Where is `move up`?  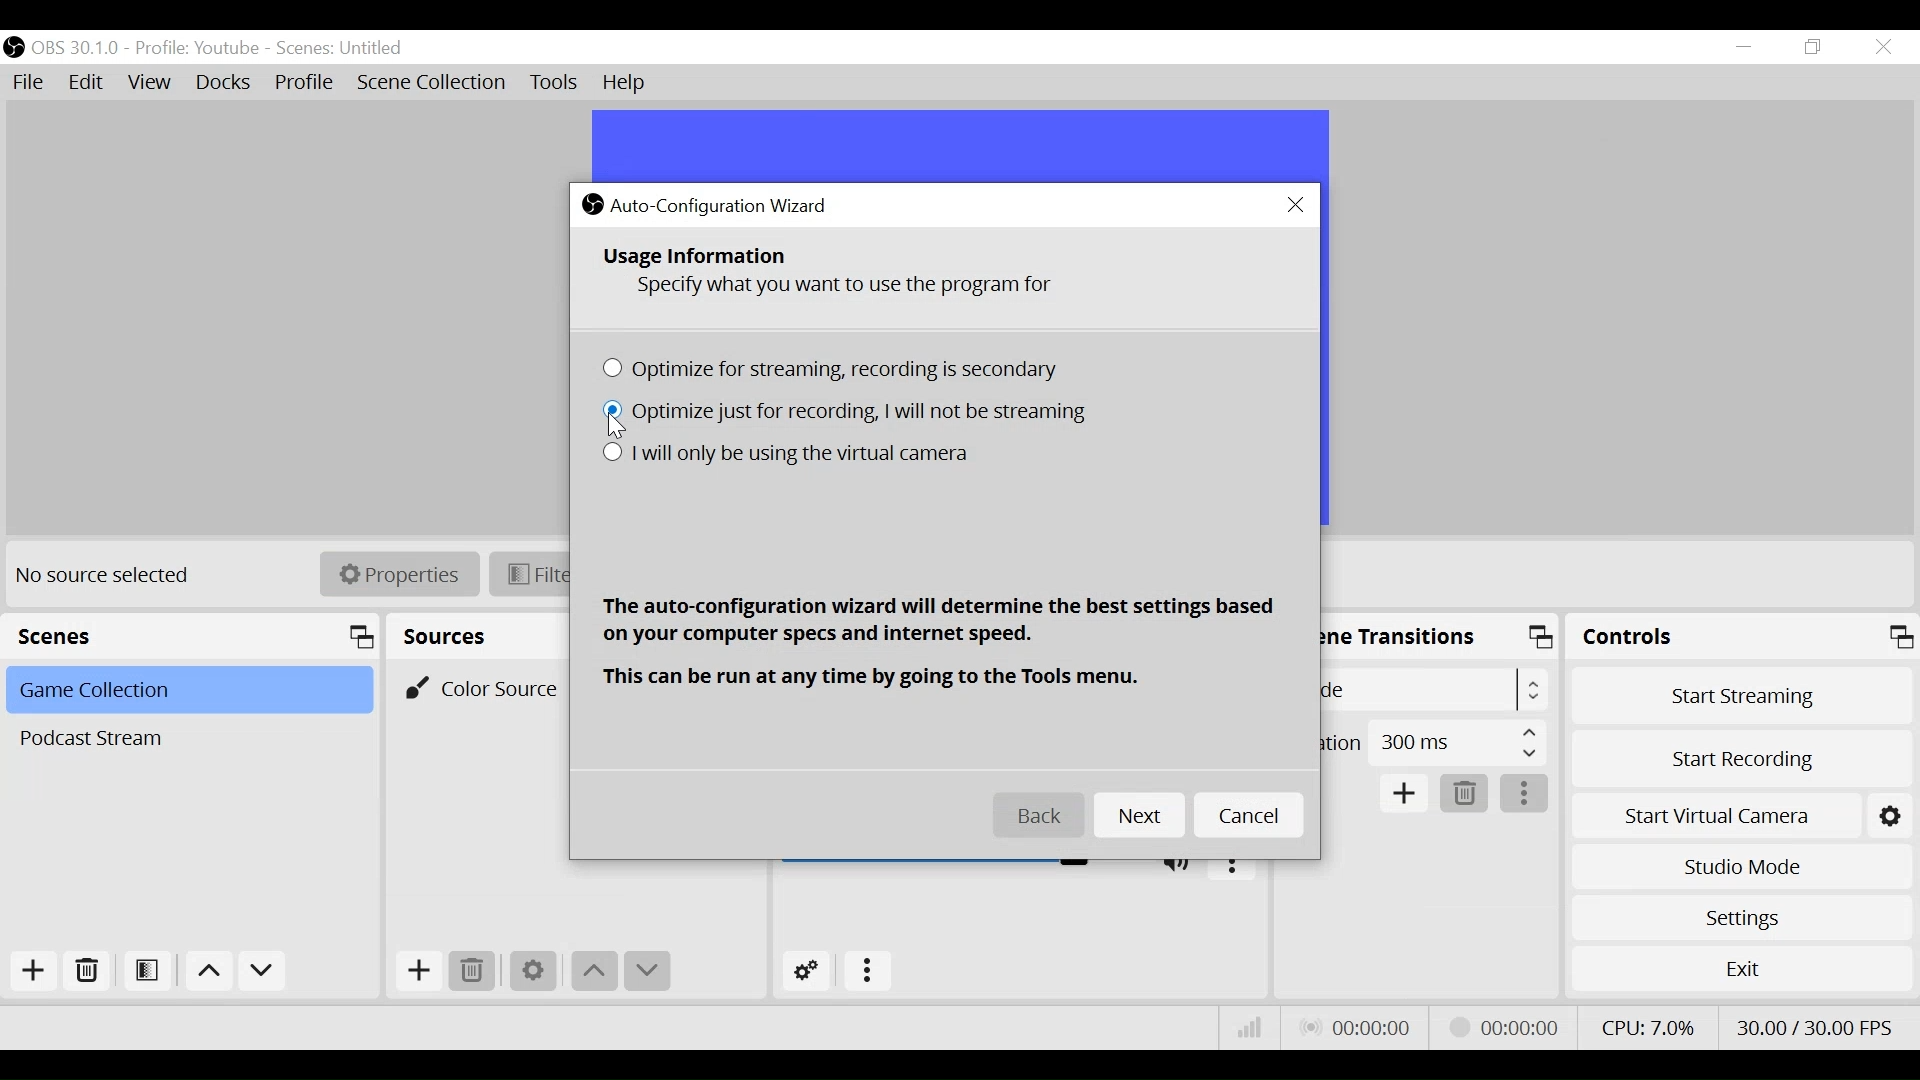
move up is located at coordinates (596, 973).